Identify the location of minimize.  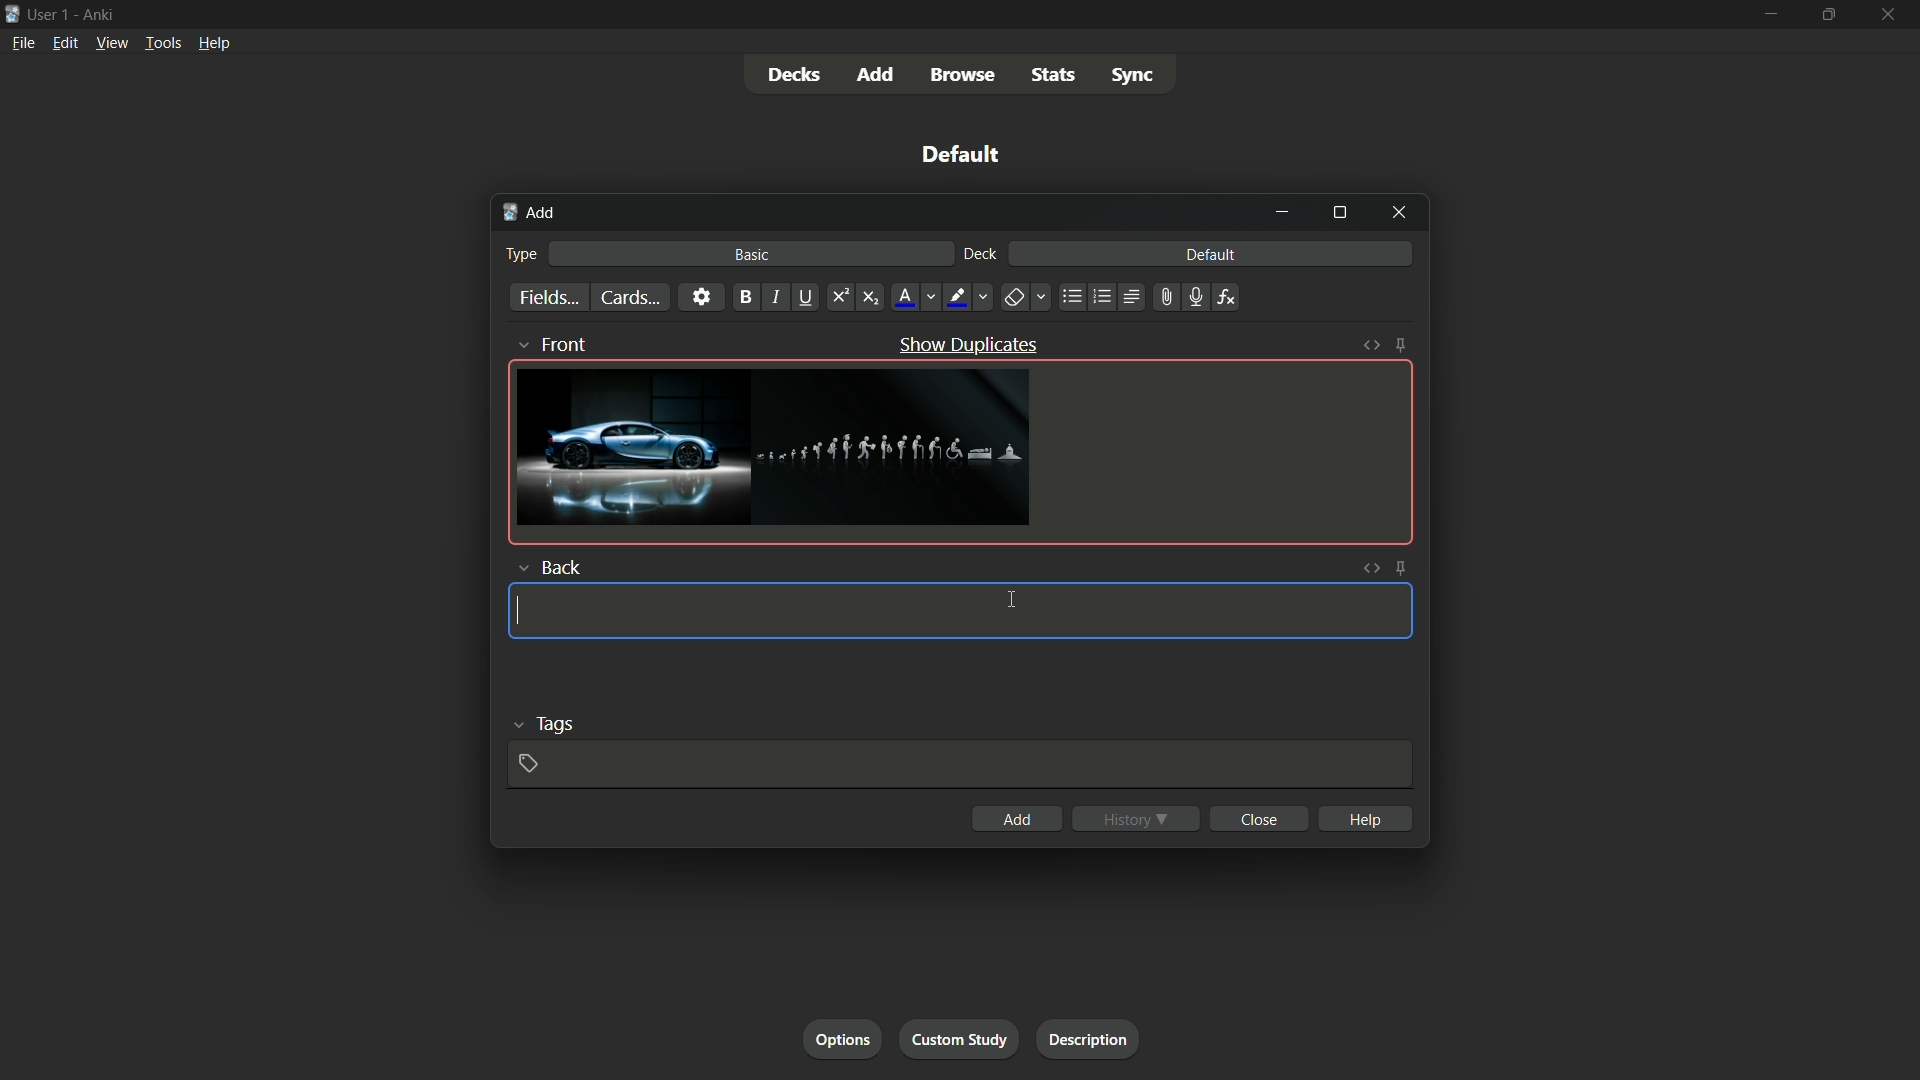
(1285, 214).